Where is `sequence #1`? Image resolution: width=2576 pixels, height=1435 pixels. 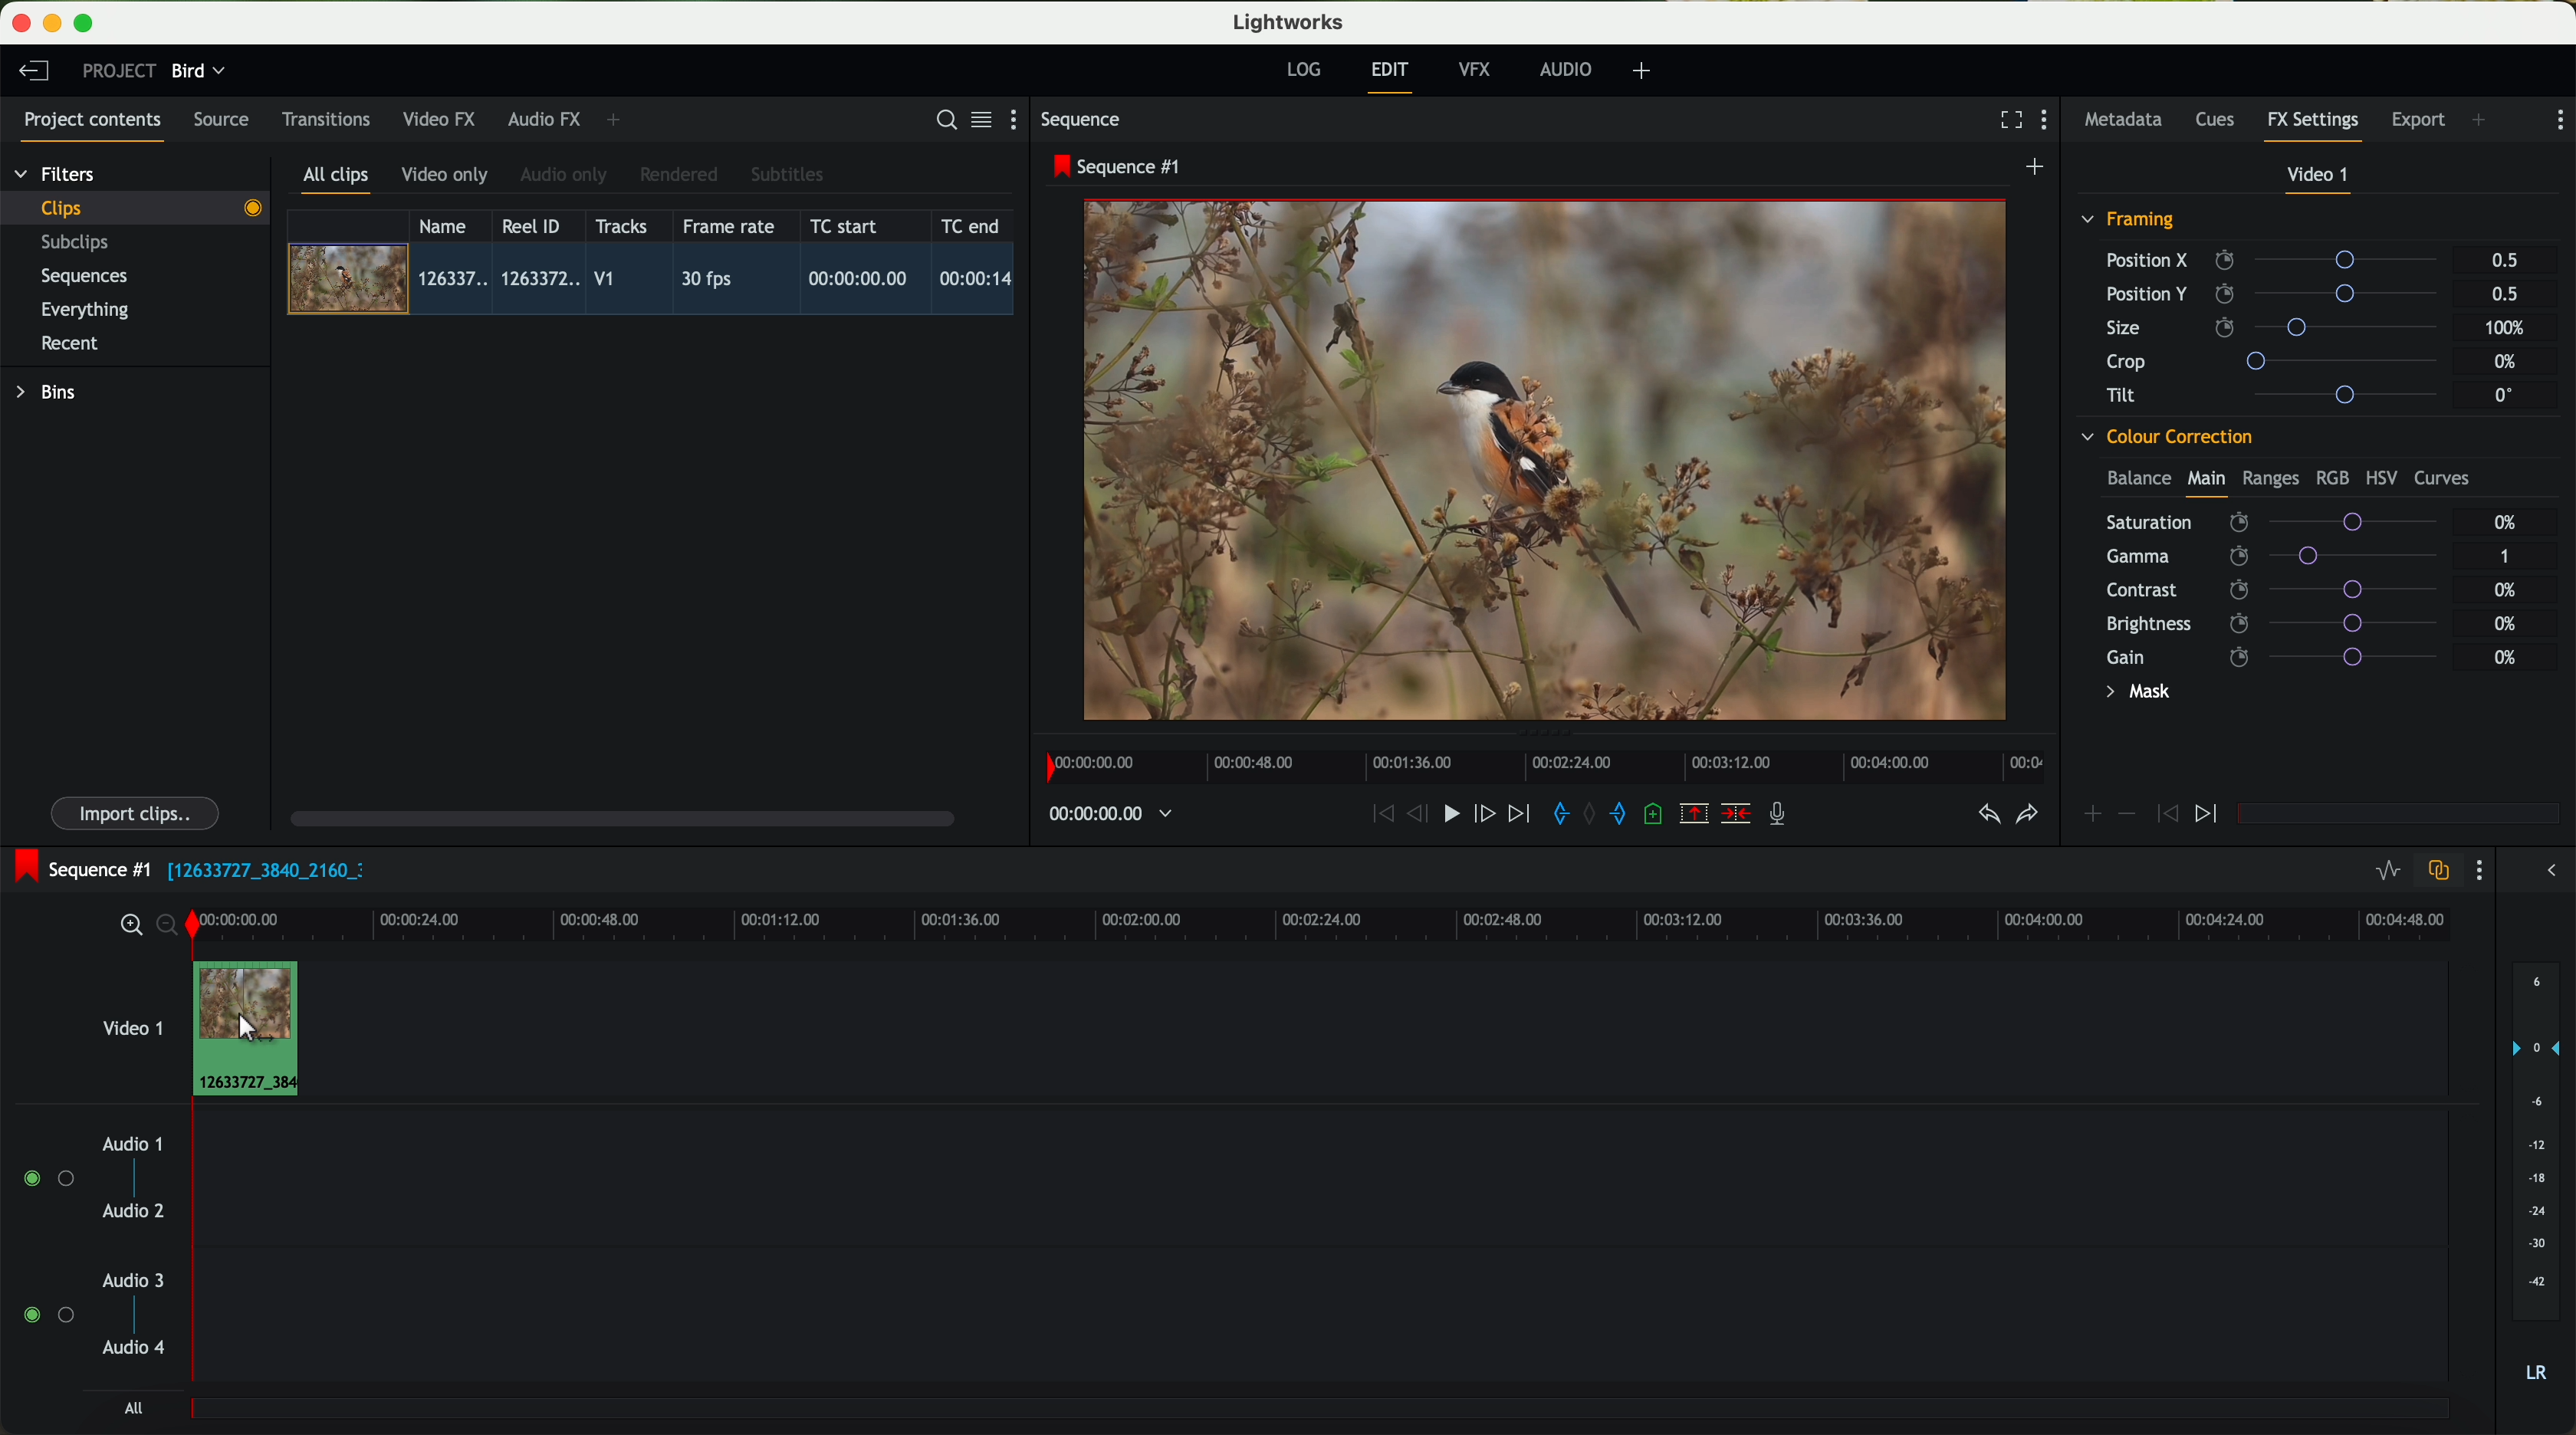
sequence #1 is located at coordinates (77, 869).